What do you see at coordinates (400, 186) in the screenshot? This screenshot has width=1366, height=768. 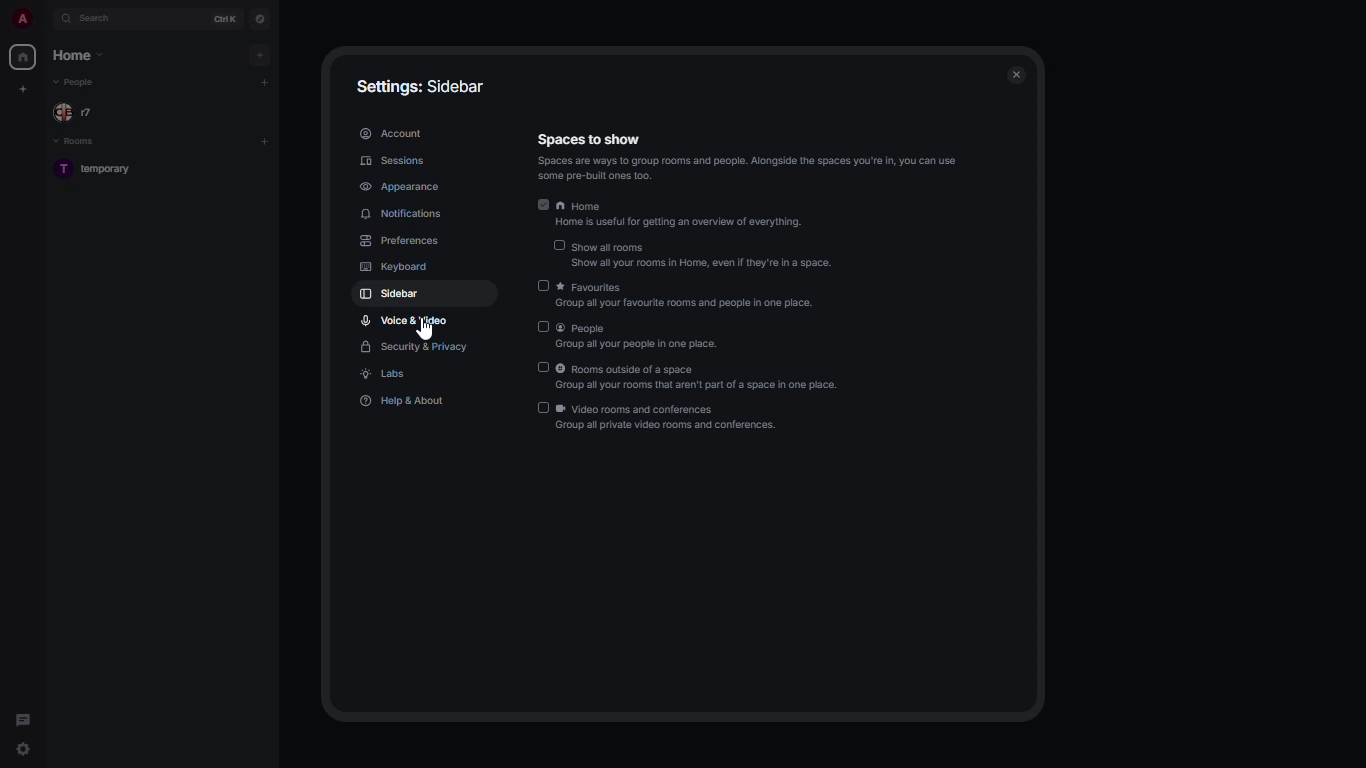 I see `appearance` at bounding box center [400, 186].